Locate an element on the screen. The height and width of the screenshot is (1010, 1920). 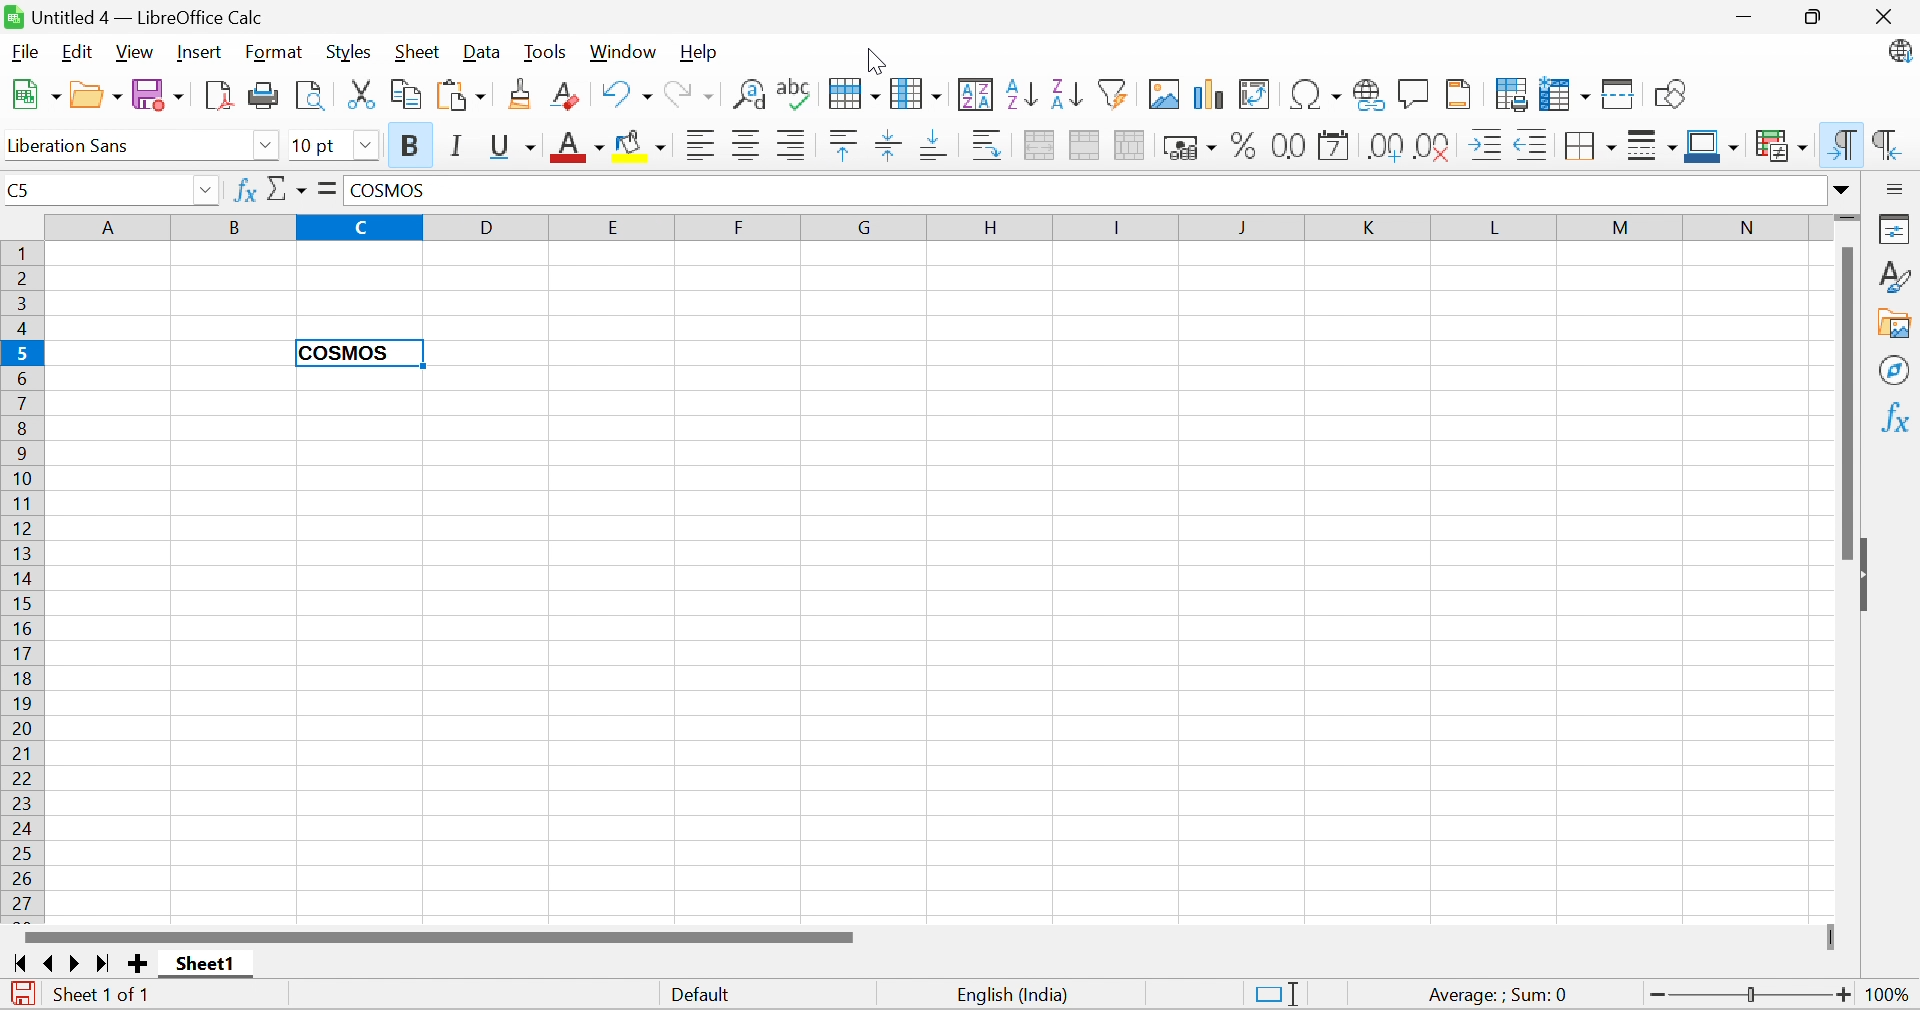
Liberation Sans is located at coordinates (82, 146).